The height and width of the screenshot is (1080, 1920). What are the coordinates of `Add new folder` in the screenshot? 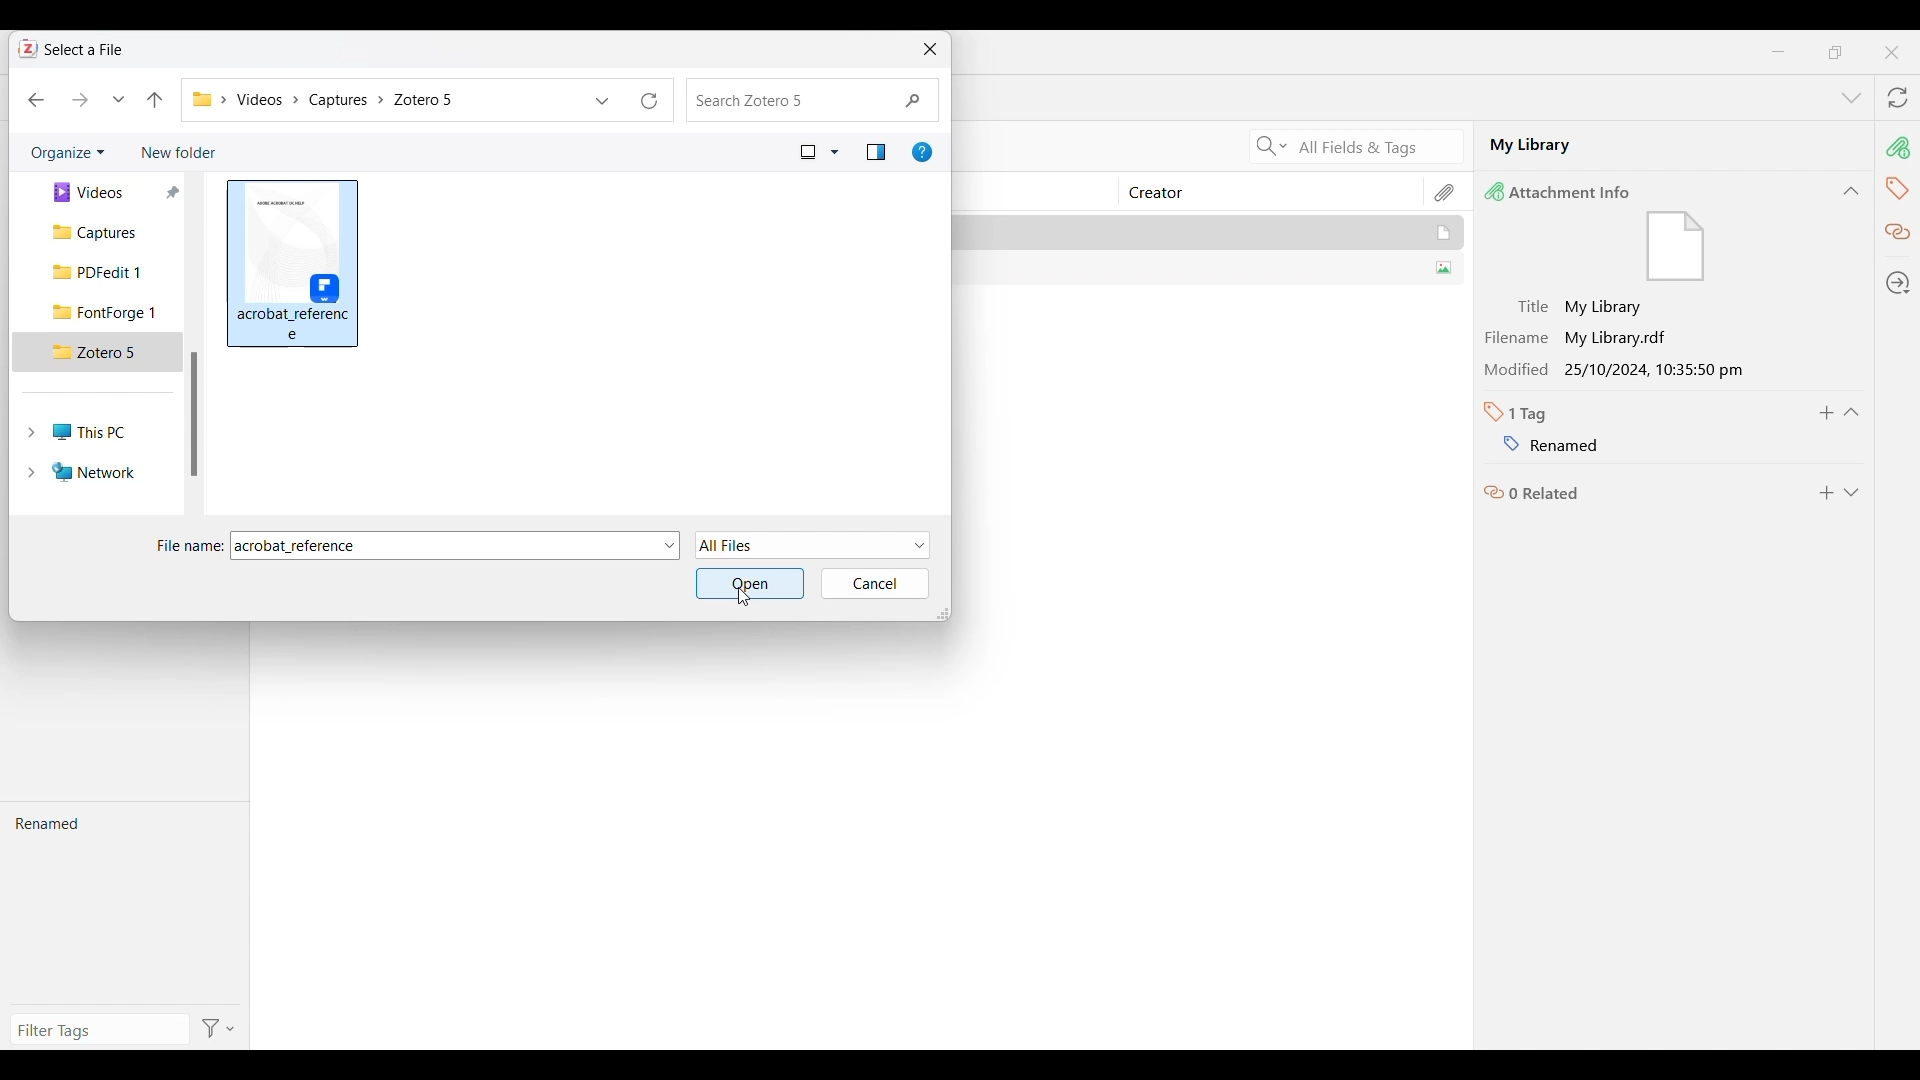 It's located at (179, 153).